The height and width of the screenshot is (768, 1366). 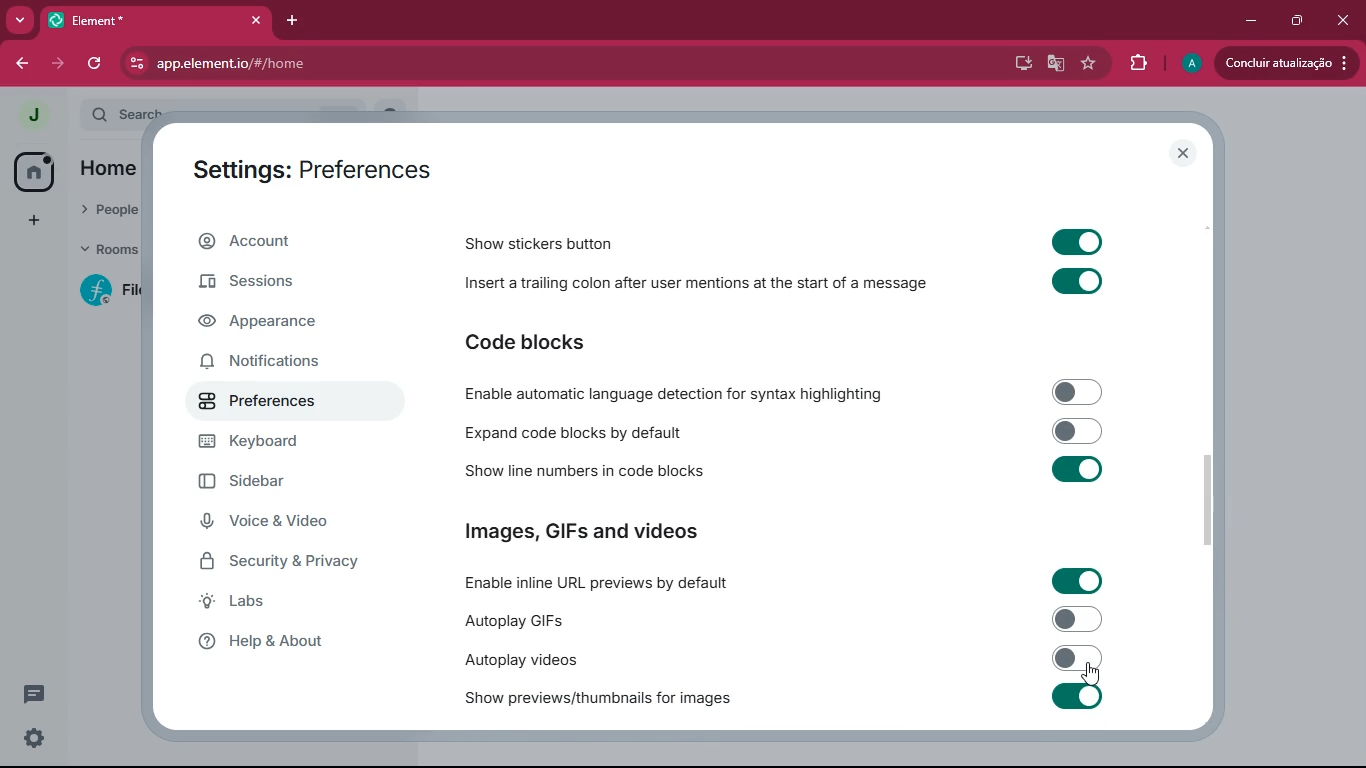 I want to click on add tab, so click(x=299, y=19).